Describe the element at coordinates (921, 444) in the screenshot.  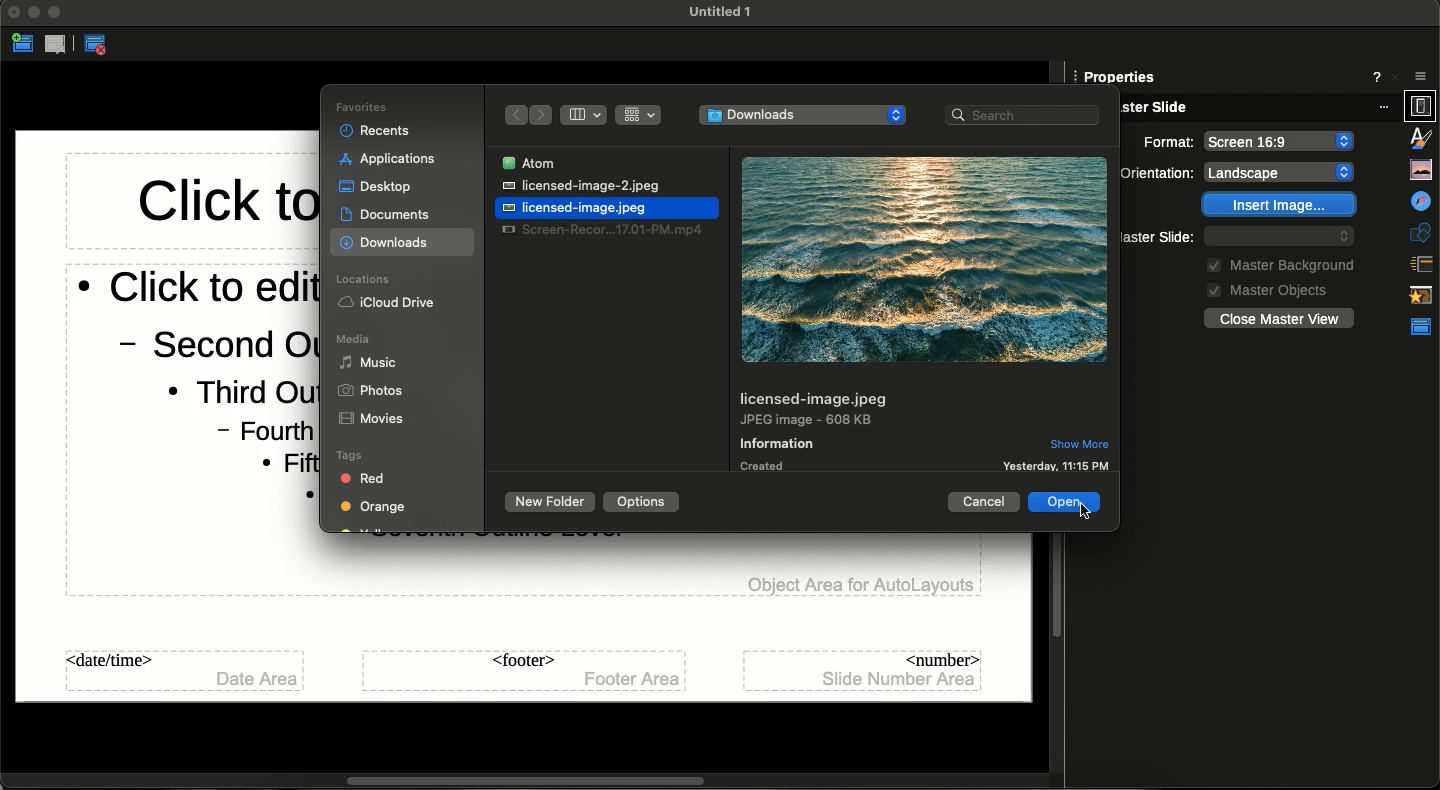
I see `Information` at that location.